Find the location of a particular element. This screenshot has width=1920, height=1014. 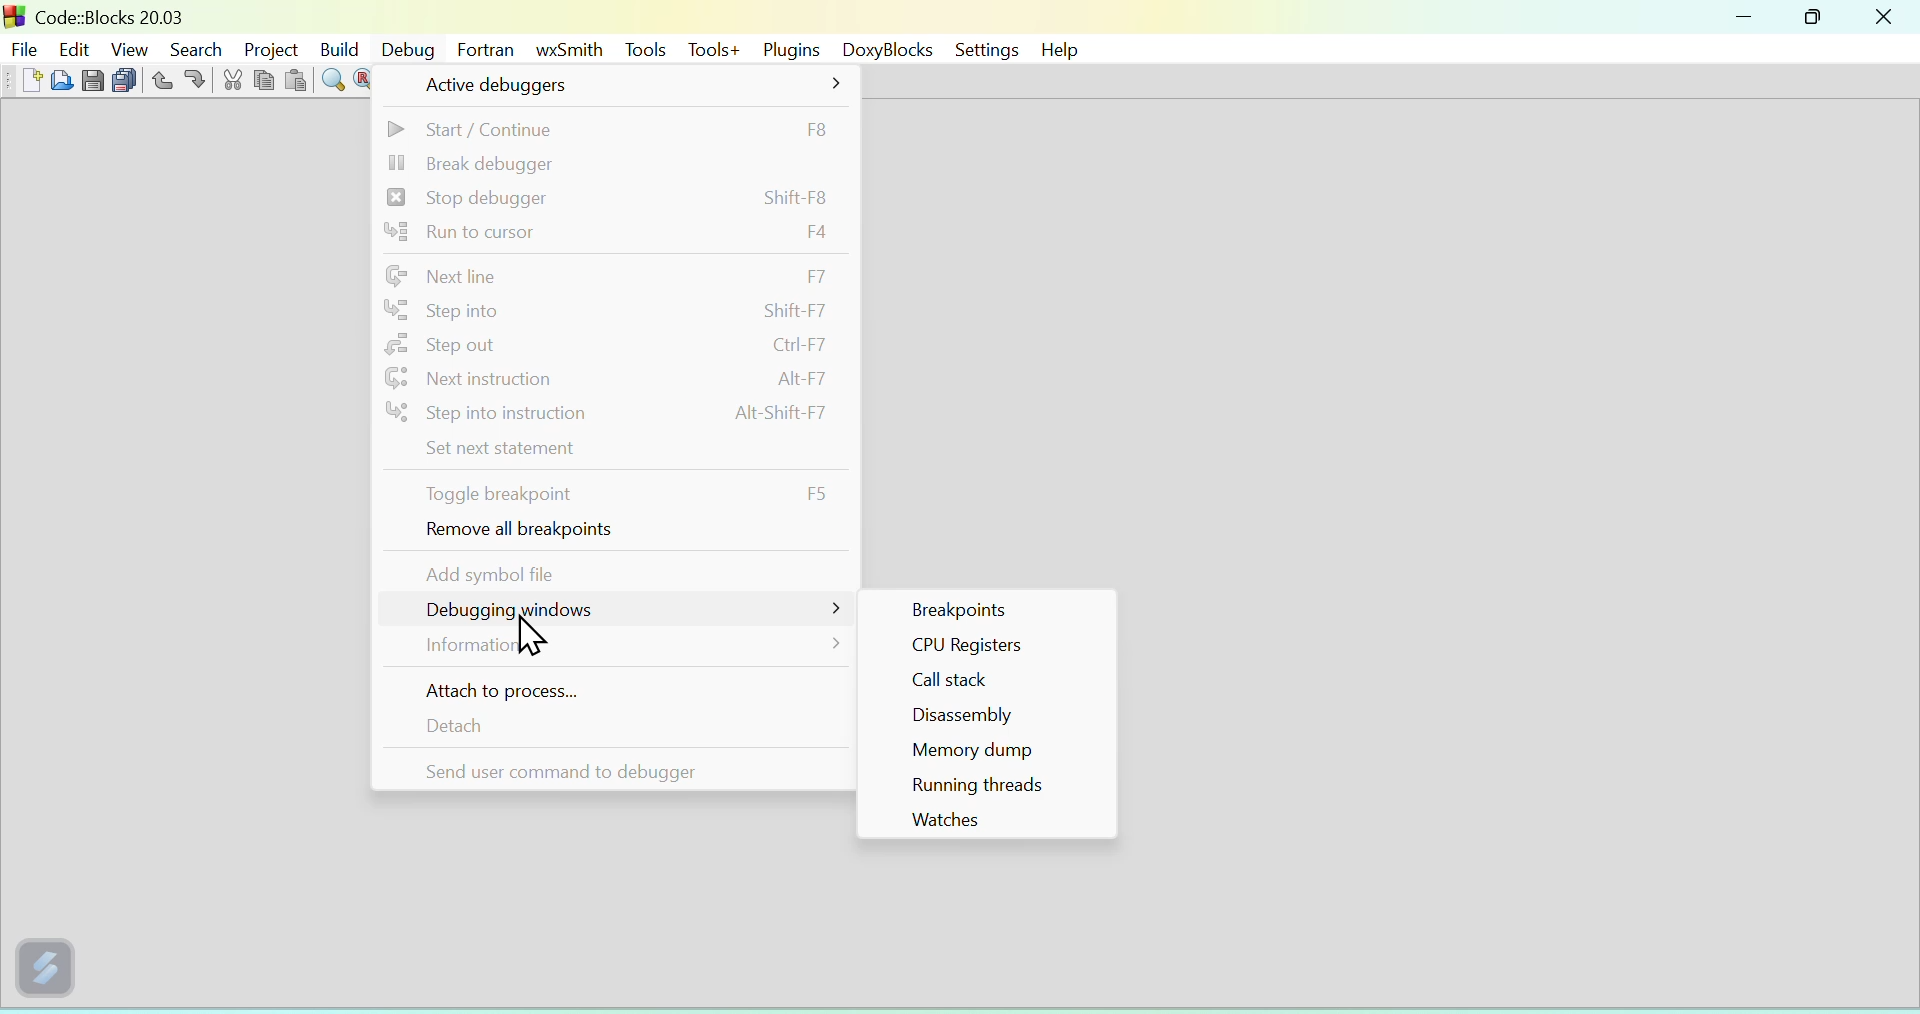

send user command to debugger is located at coordinates (607, 768).